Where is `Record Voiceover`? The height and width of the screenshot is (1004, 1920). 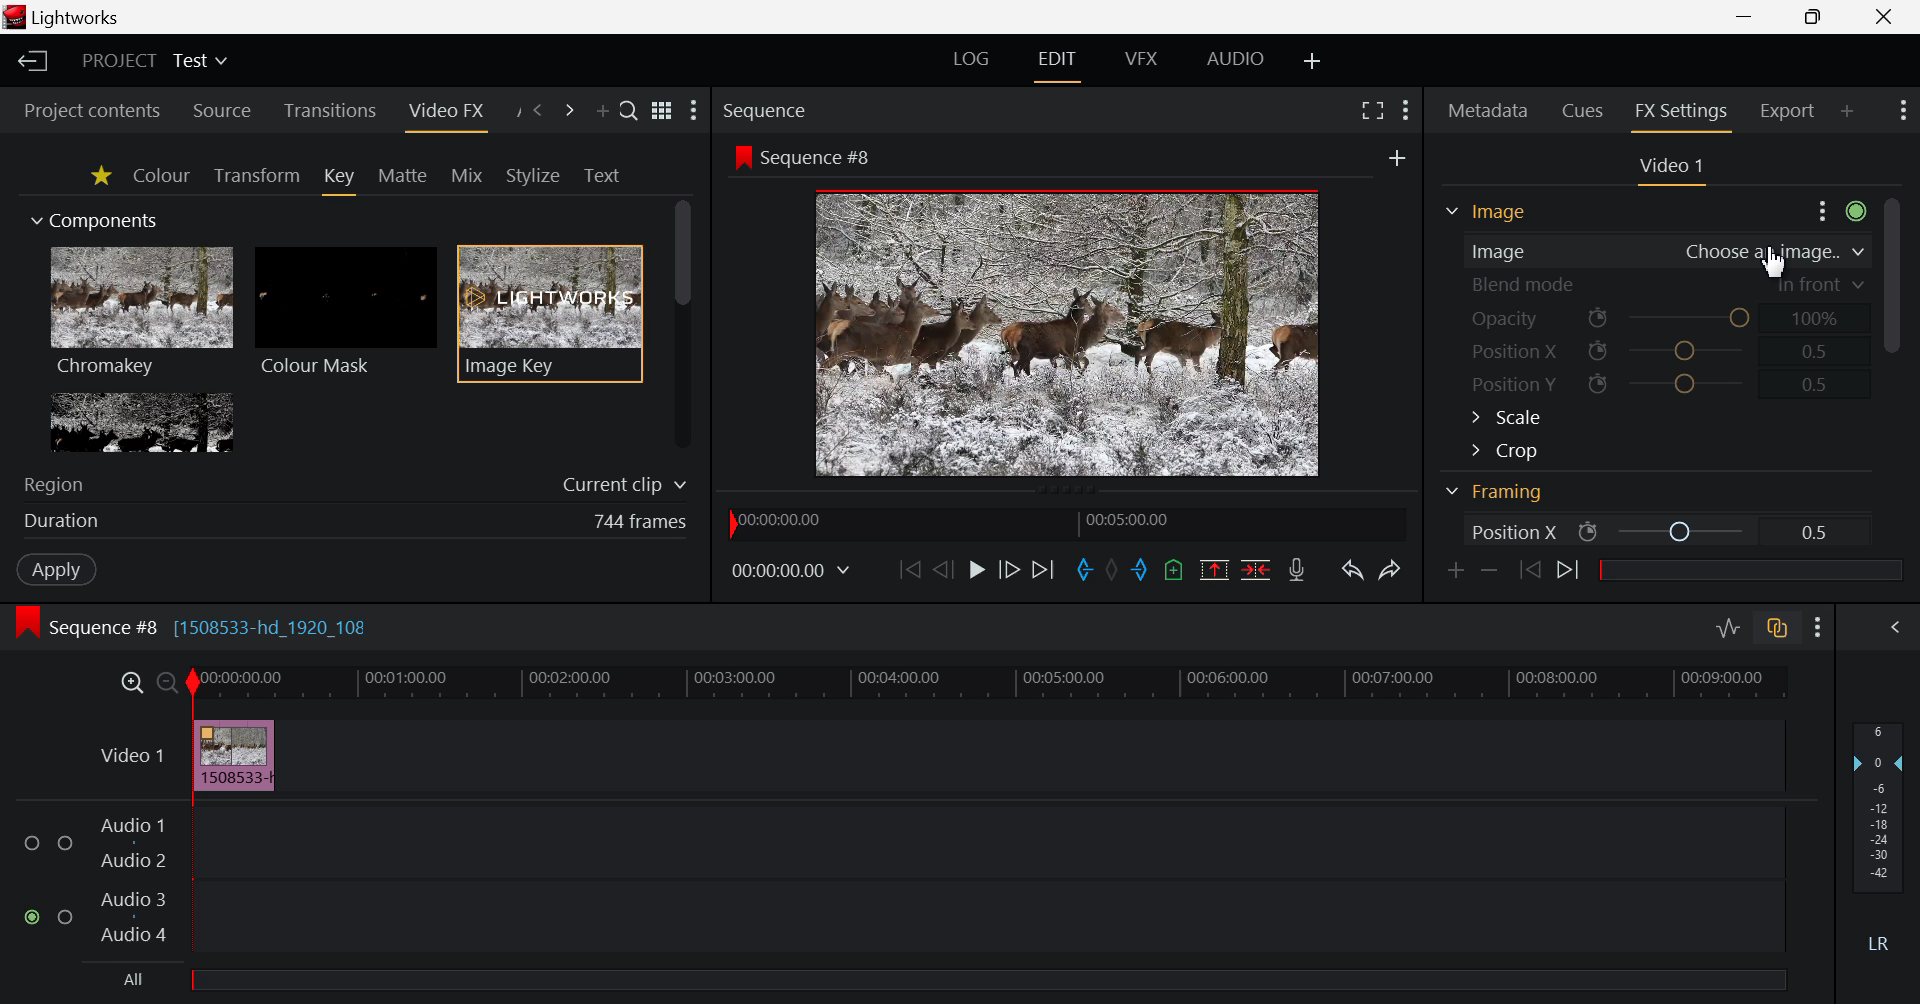
Record Voiceover is located at coordinates (1301, 572).